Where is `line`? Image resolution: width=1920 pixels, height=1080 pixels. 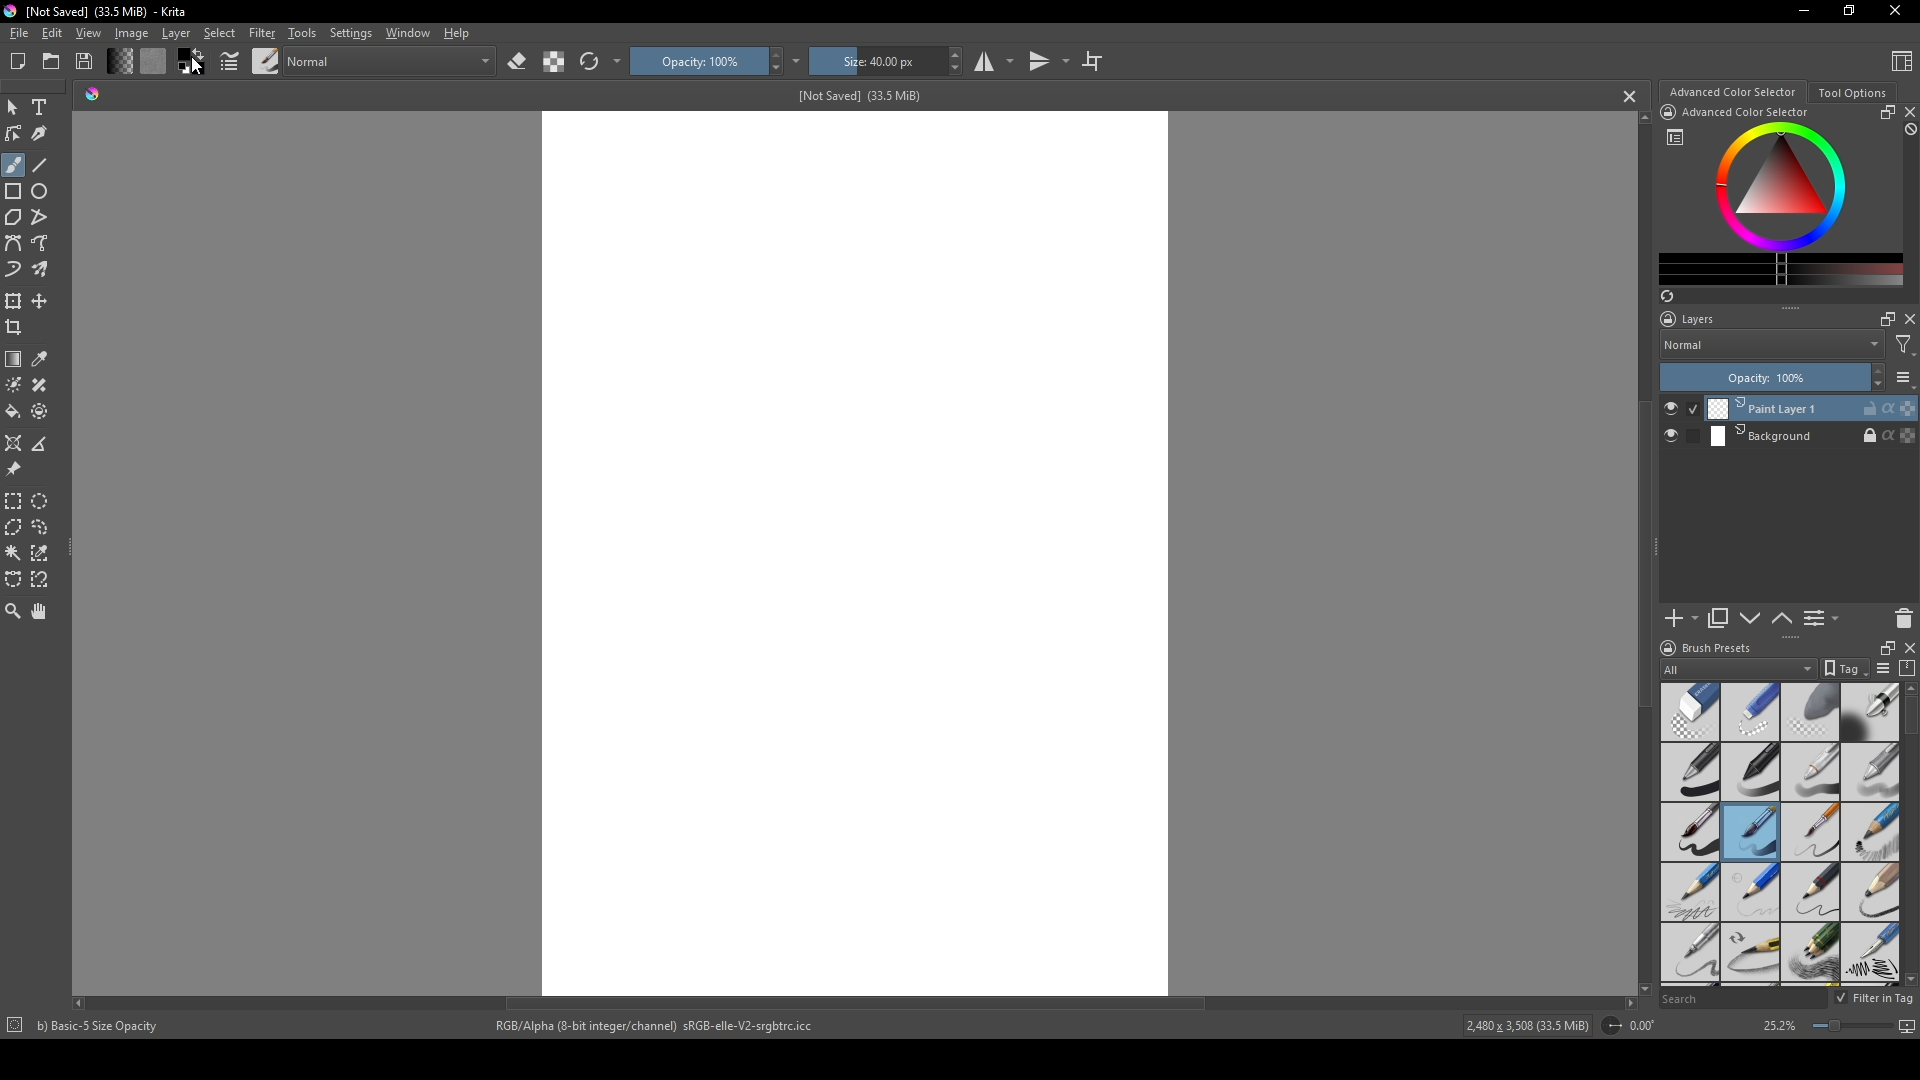
line is located at coordinates (41, 165).